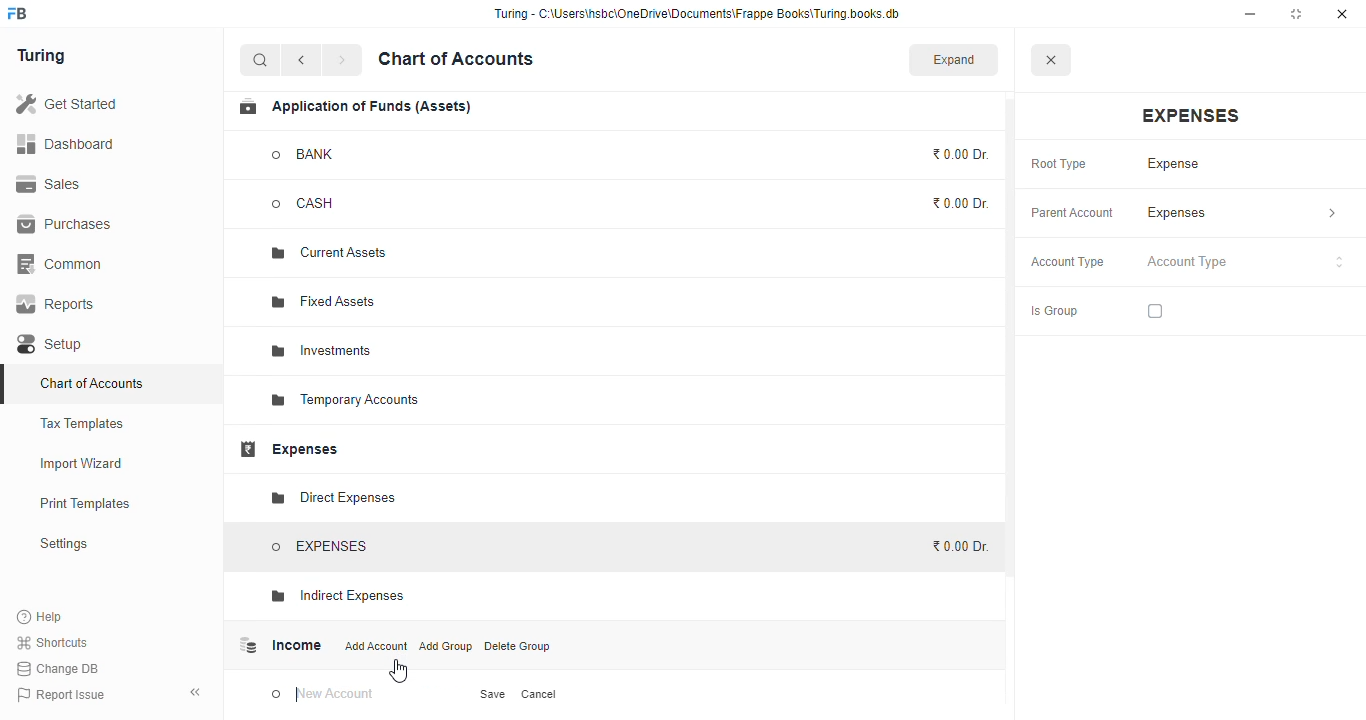 The height and width of the screenshot is (720, 1366). Describe the element at coordinates (53, 642) in the screenshot. I see `shortcuts` at that location.